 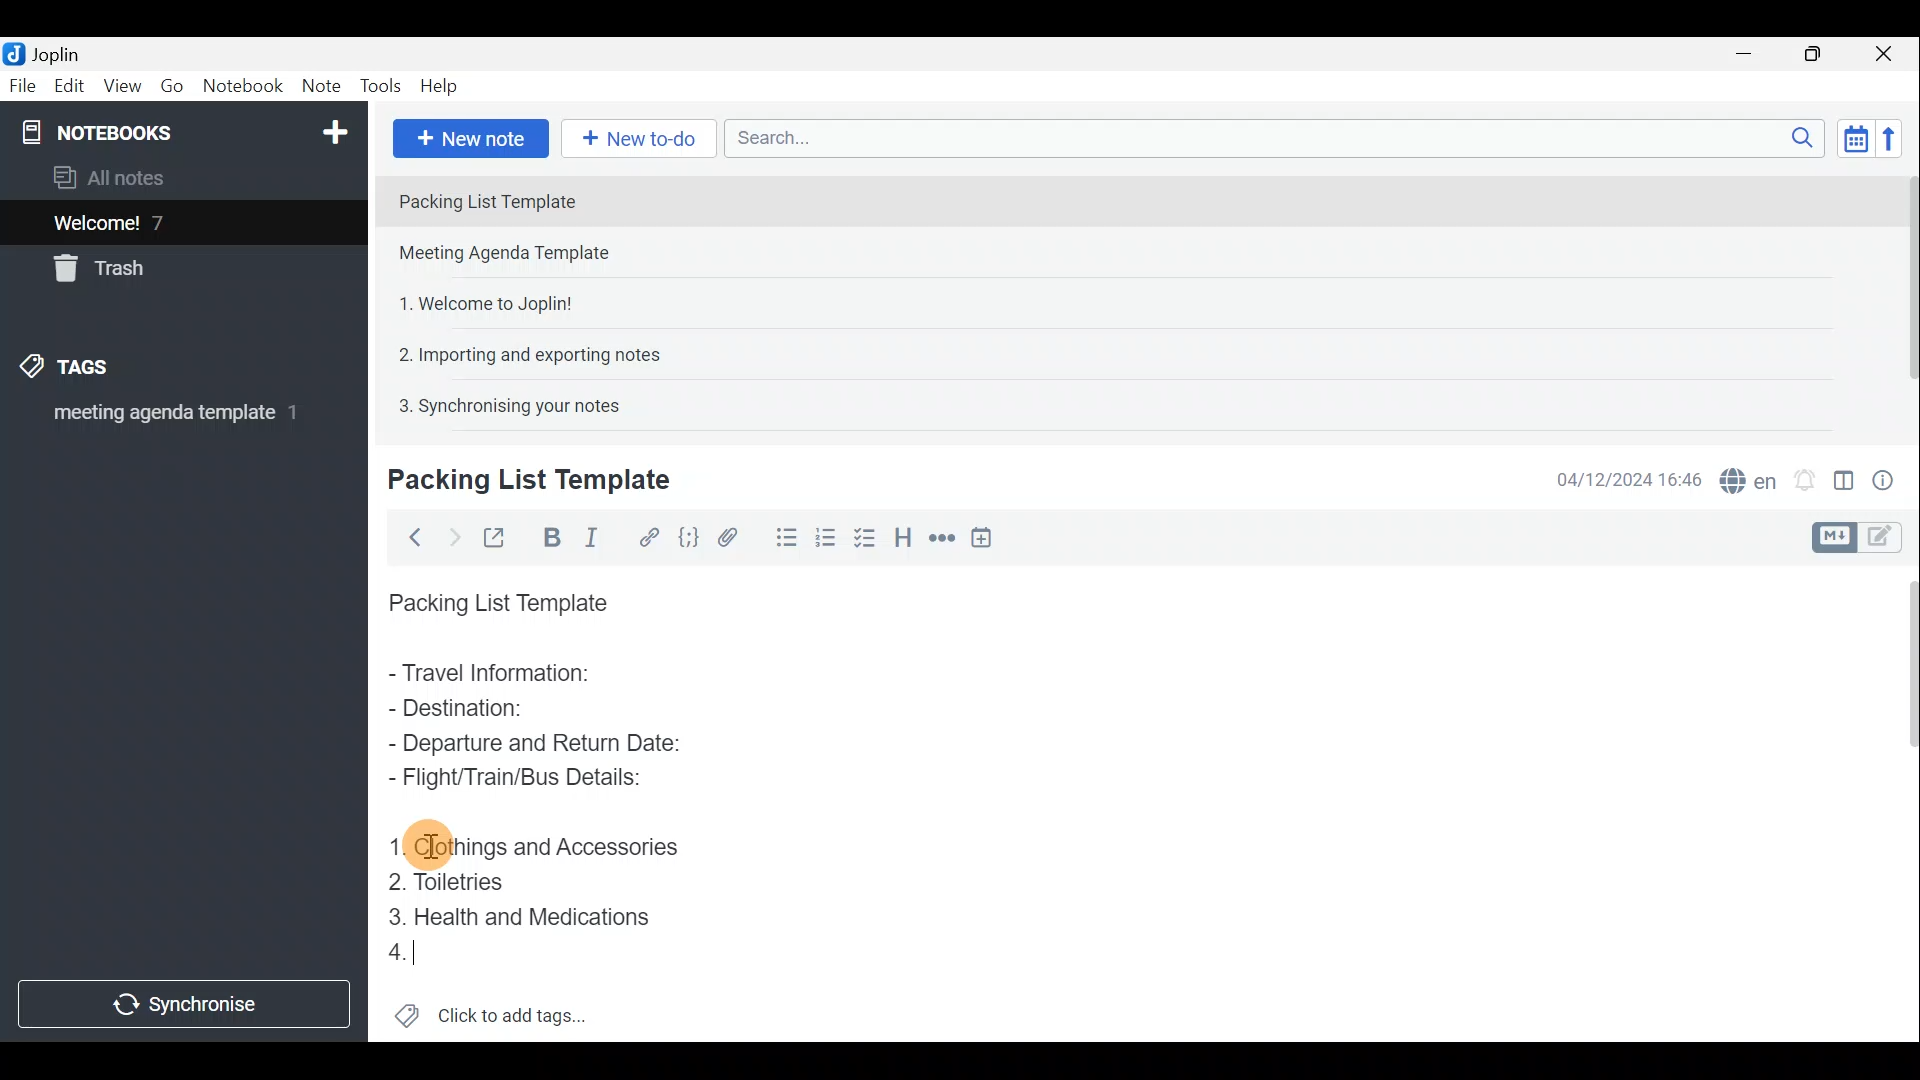 What do you see at coordinates (1629, 478) in the screenshot?
I see `Date & time` at bounding box center [1629, 478].